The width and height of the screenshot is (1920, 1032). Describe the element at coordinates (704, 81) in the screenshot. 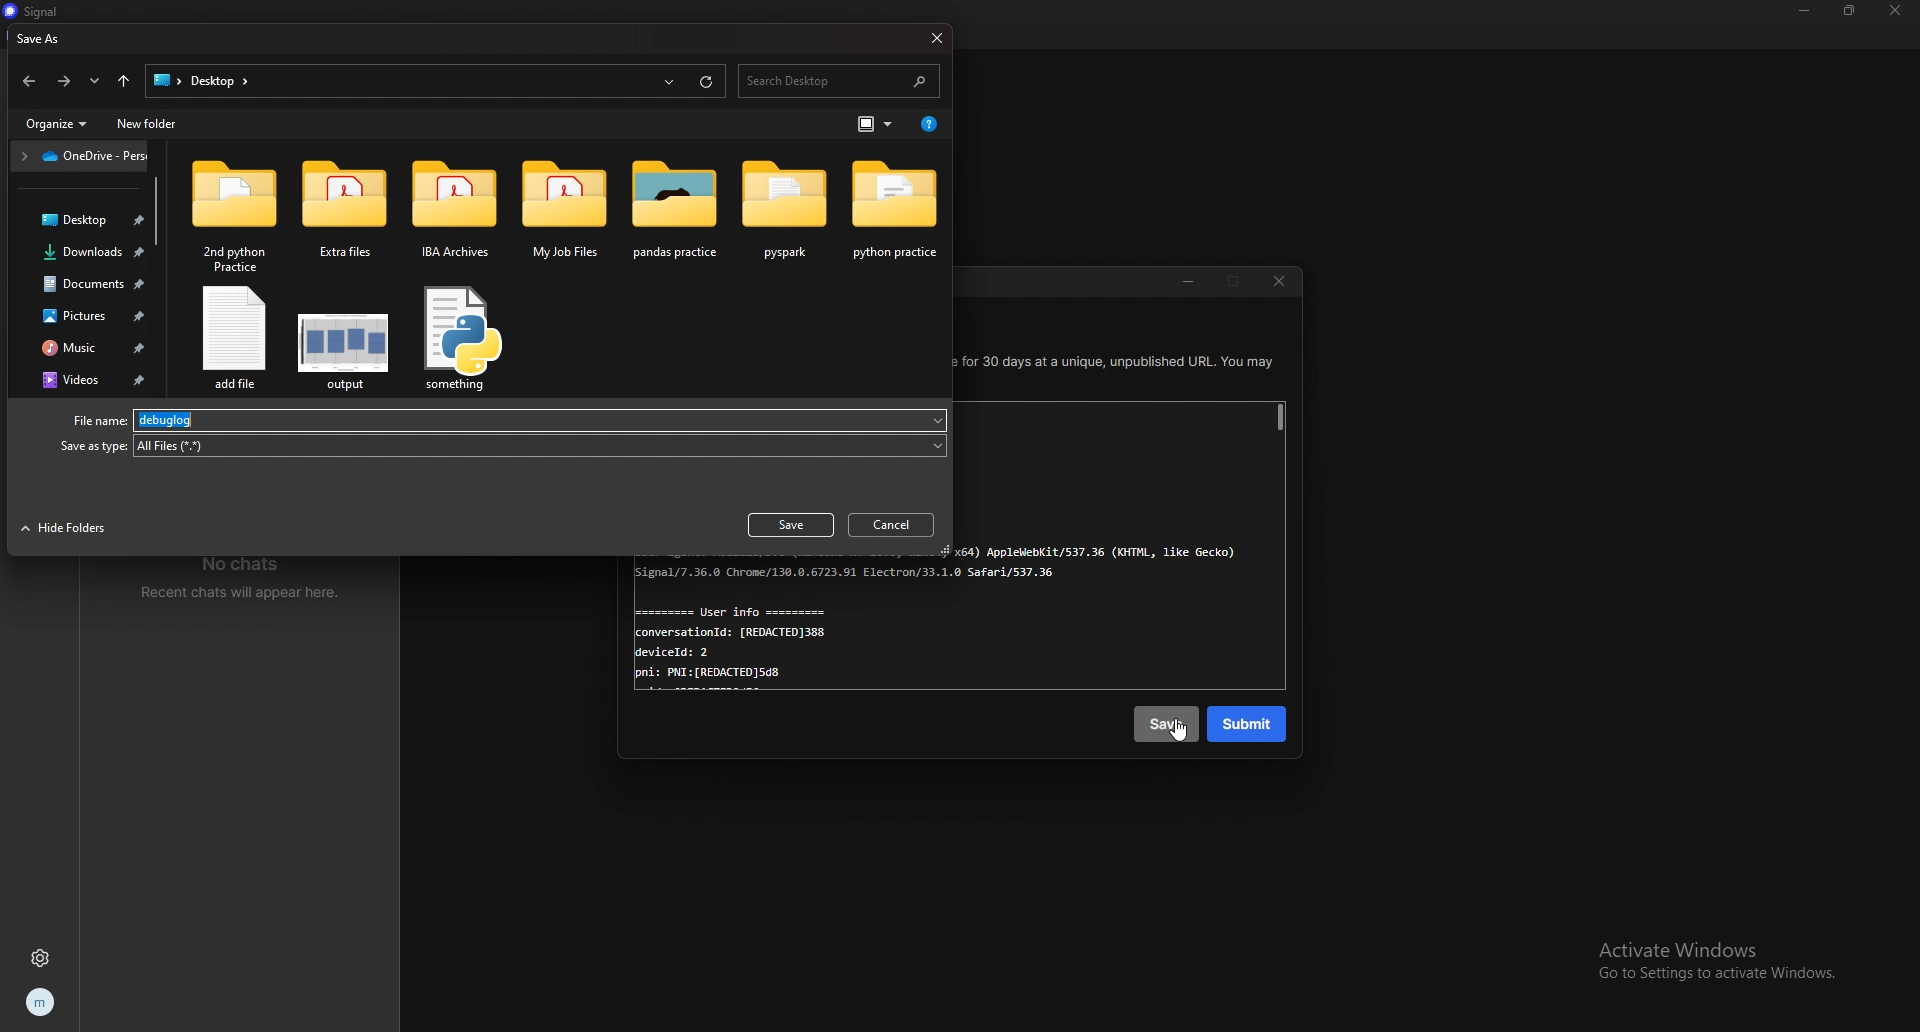

I see `refresh` at that location.